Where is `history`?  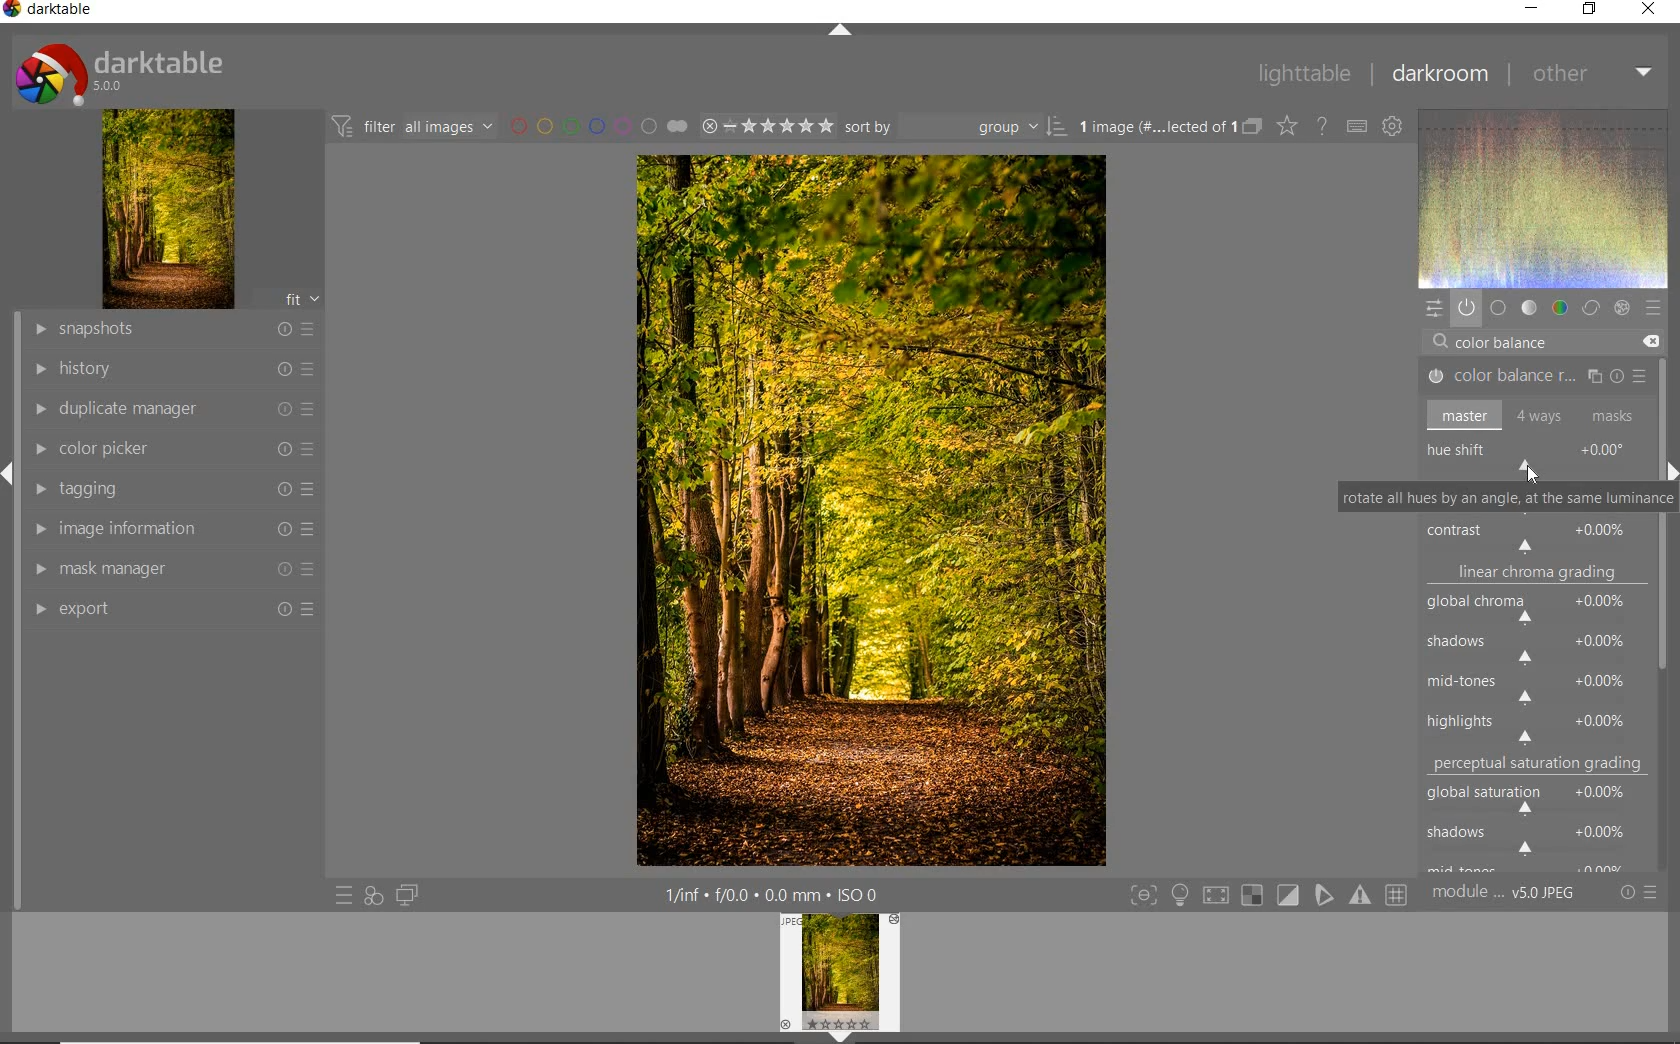
history is located at coordinates (173, 367).